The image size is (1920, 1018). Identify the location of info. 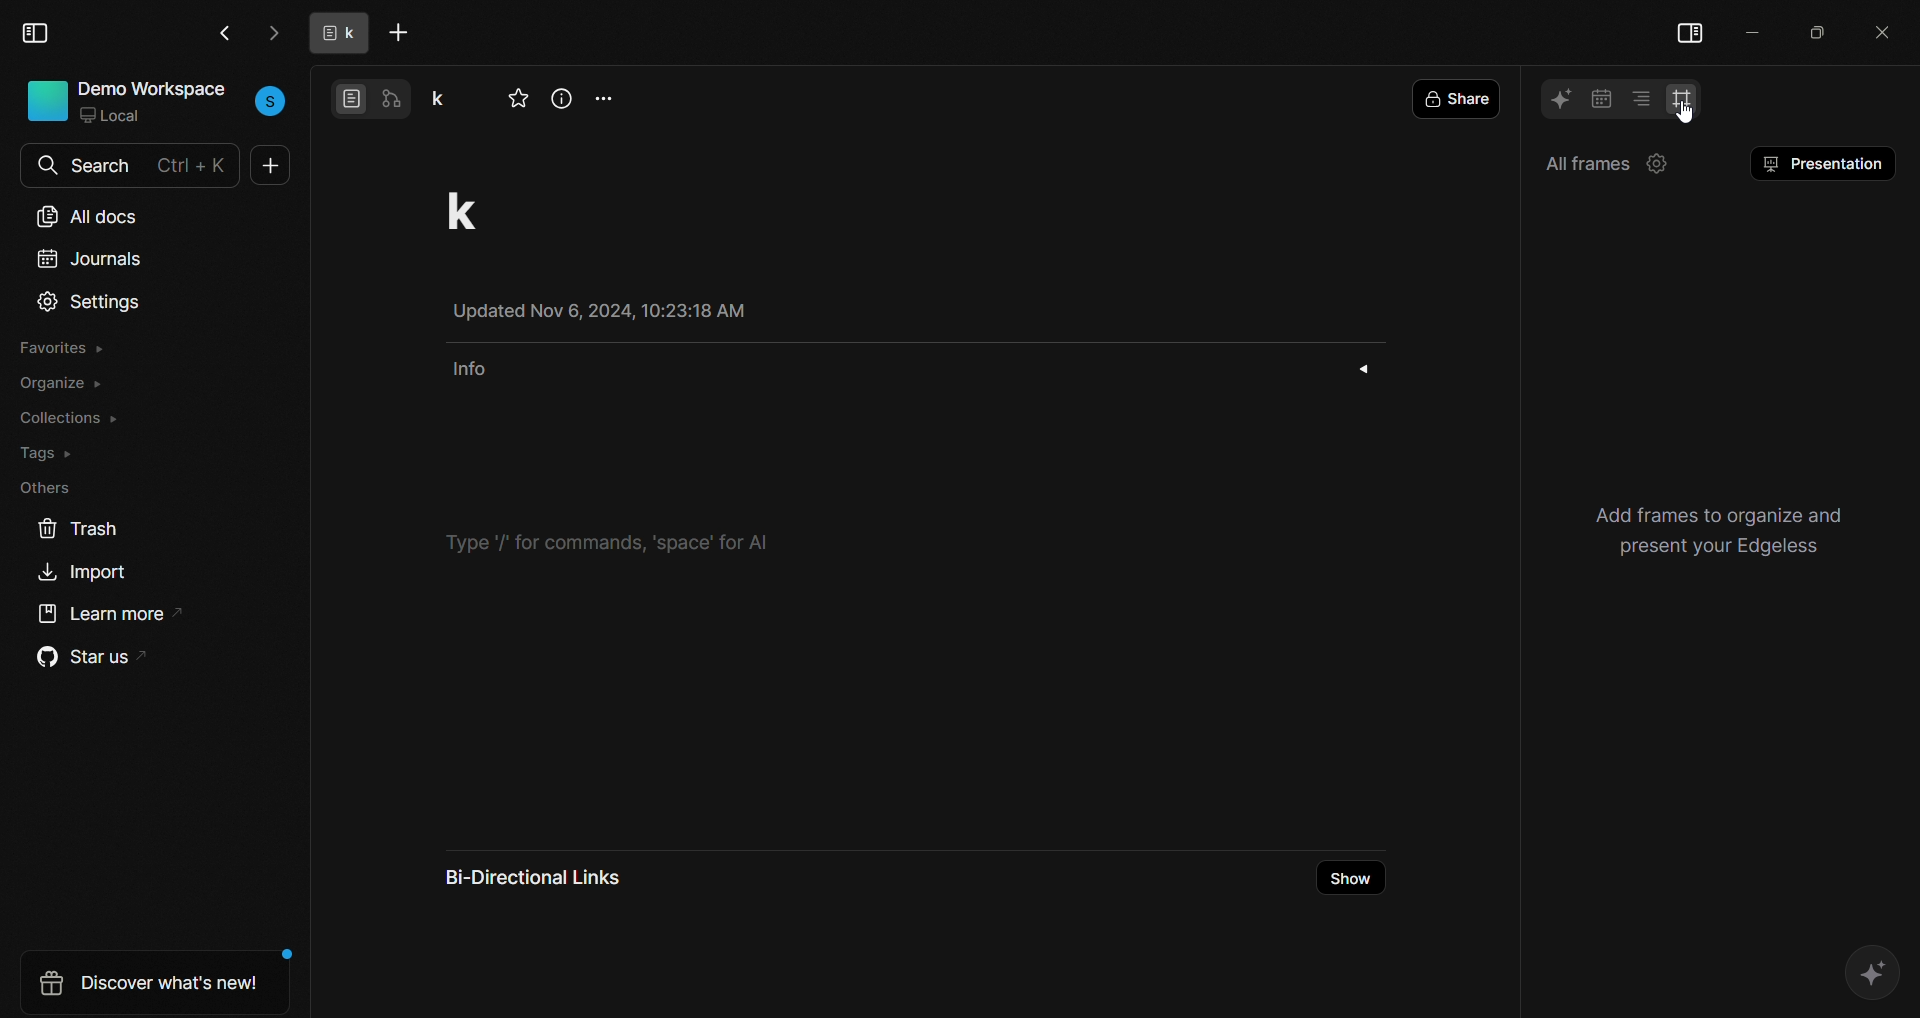
(907, 368).